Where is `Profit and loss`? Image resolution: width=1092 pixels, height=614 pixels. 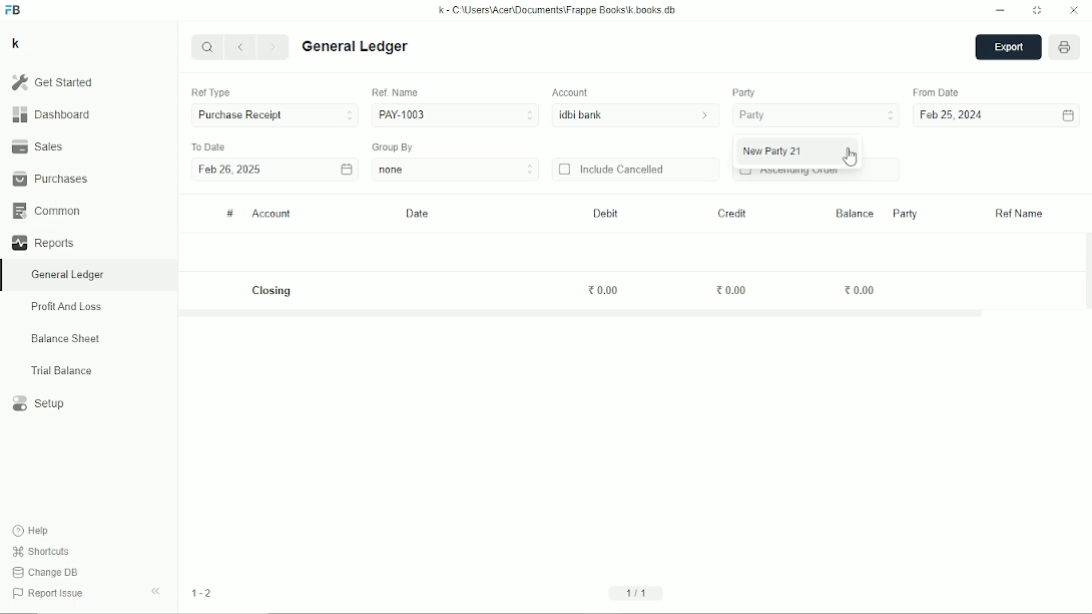
Profit and loss is located at coordinates (66, 307).